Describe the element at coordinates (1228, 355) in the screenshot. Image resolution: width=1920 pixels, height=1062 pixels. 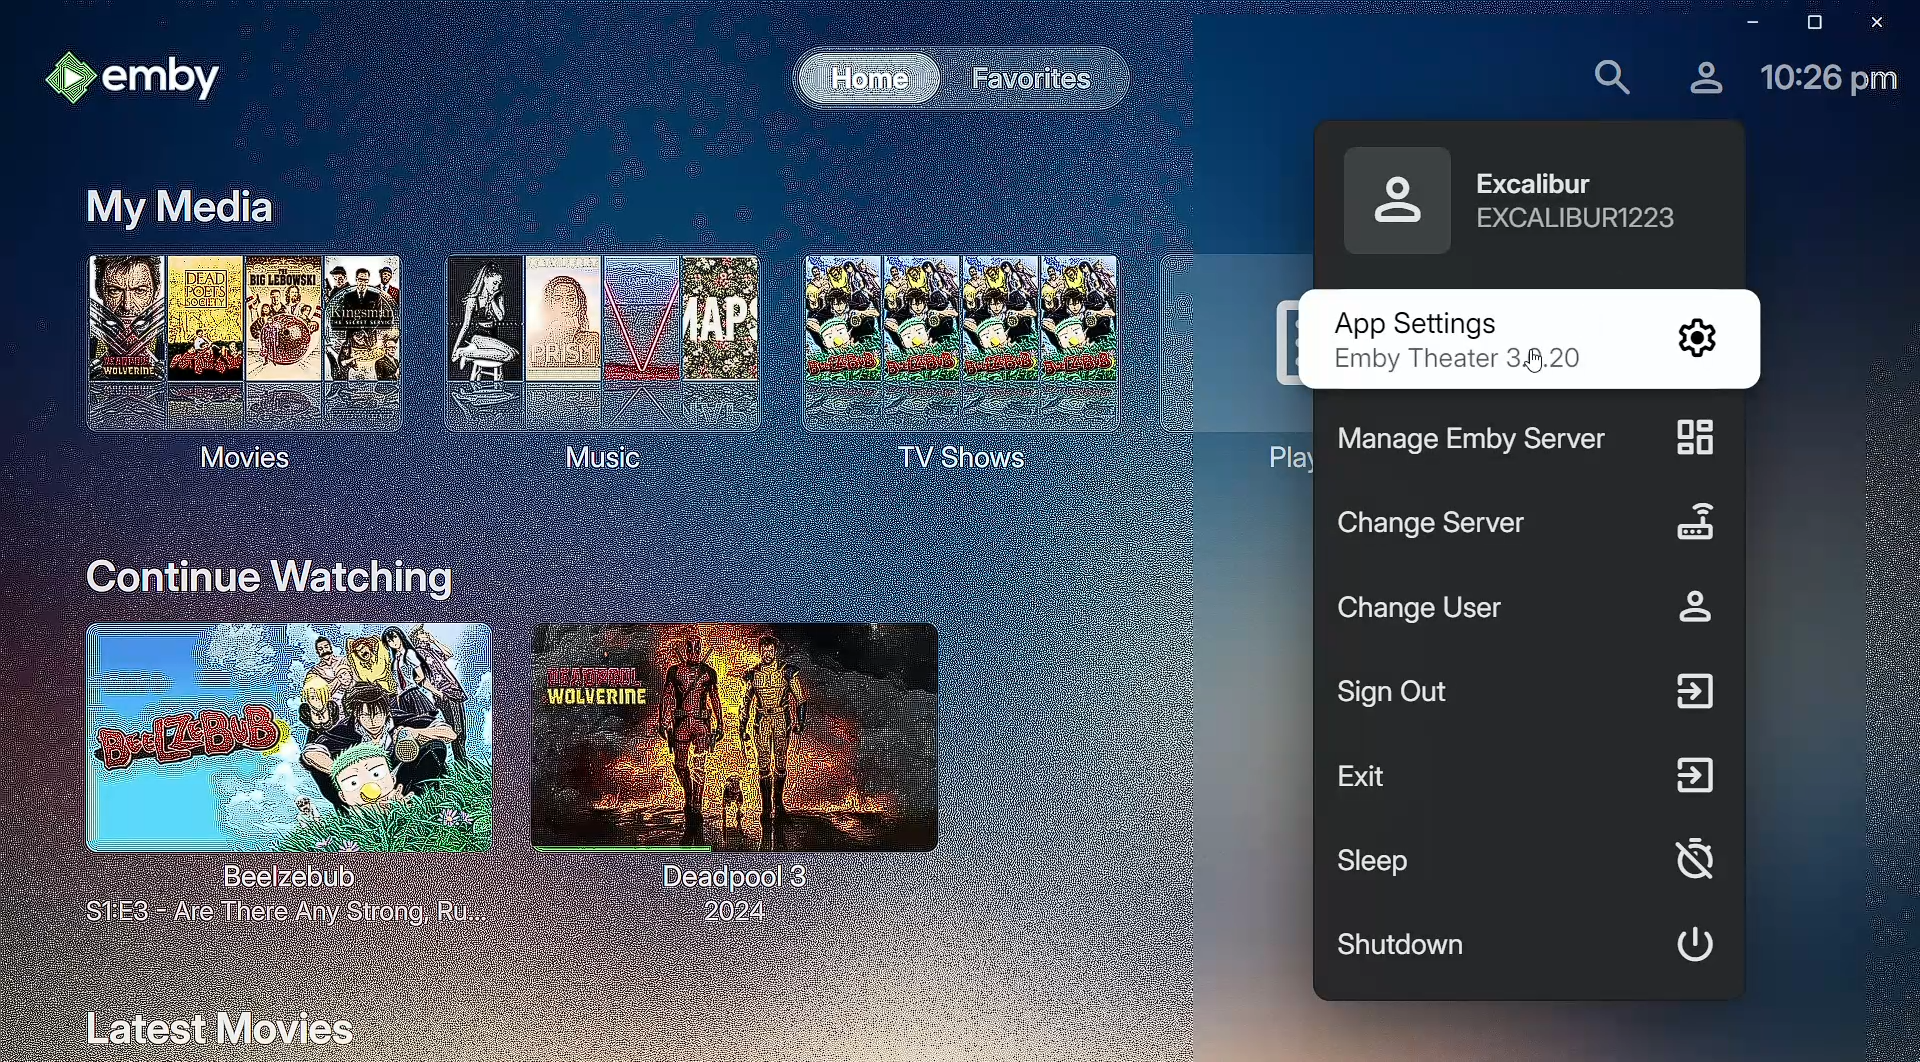
I see `Playlists` at that location.